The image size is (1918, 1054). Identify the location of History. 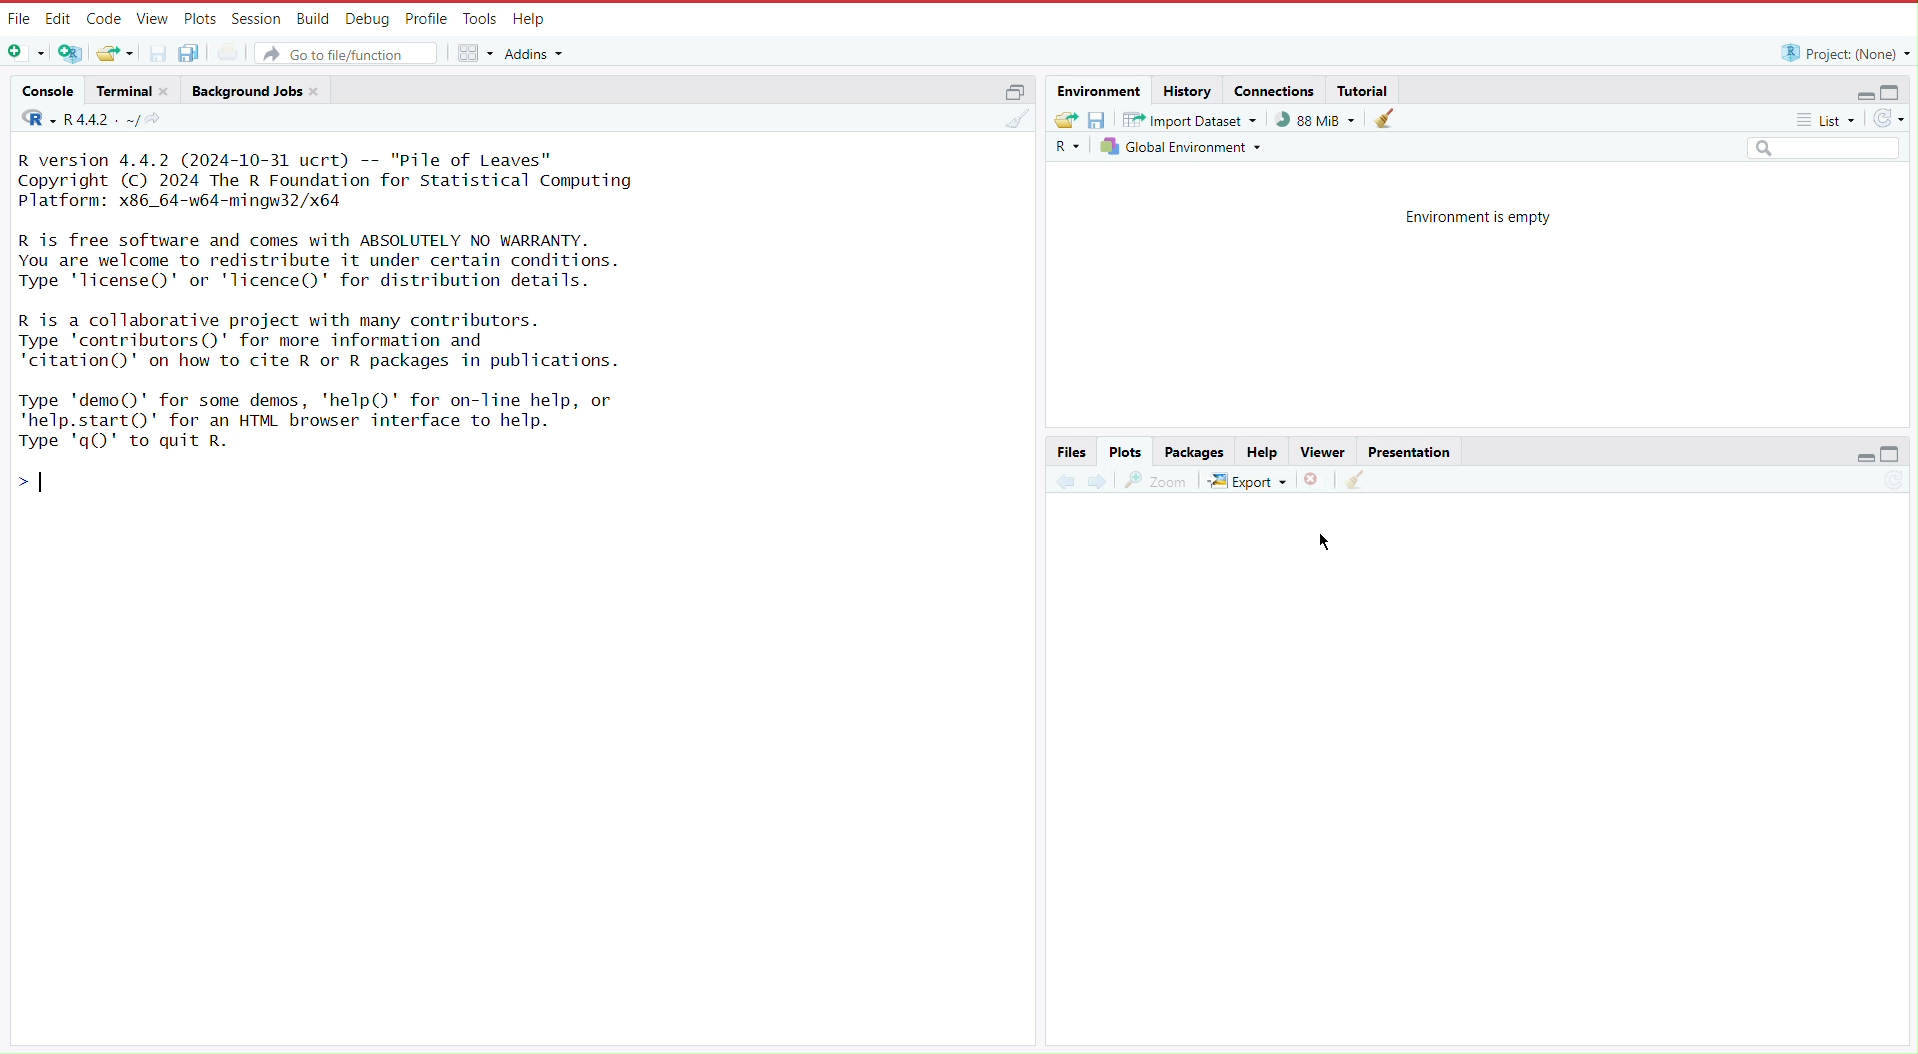
(1187, 90).